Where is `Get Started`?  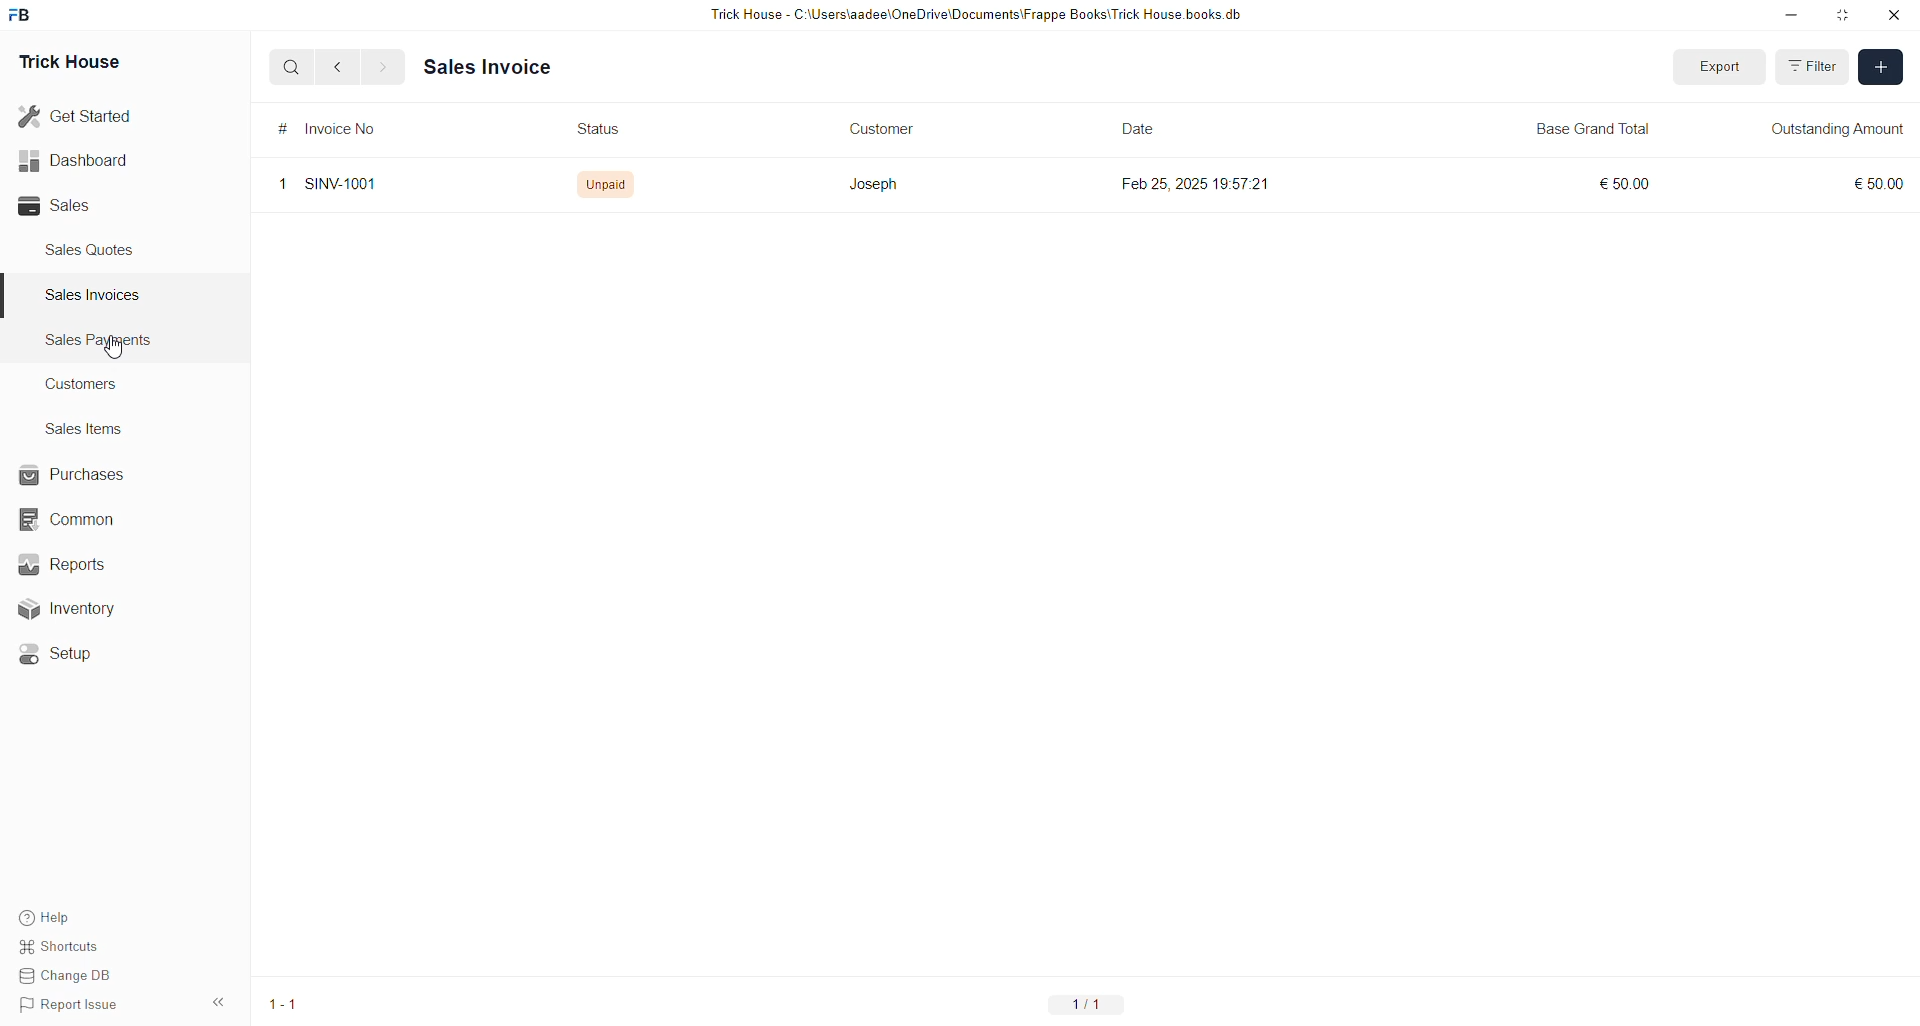 Get Started is located at coordinates (76, 117).